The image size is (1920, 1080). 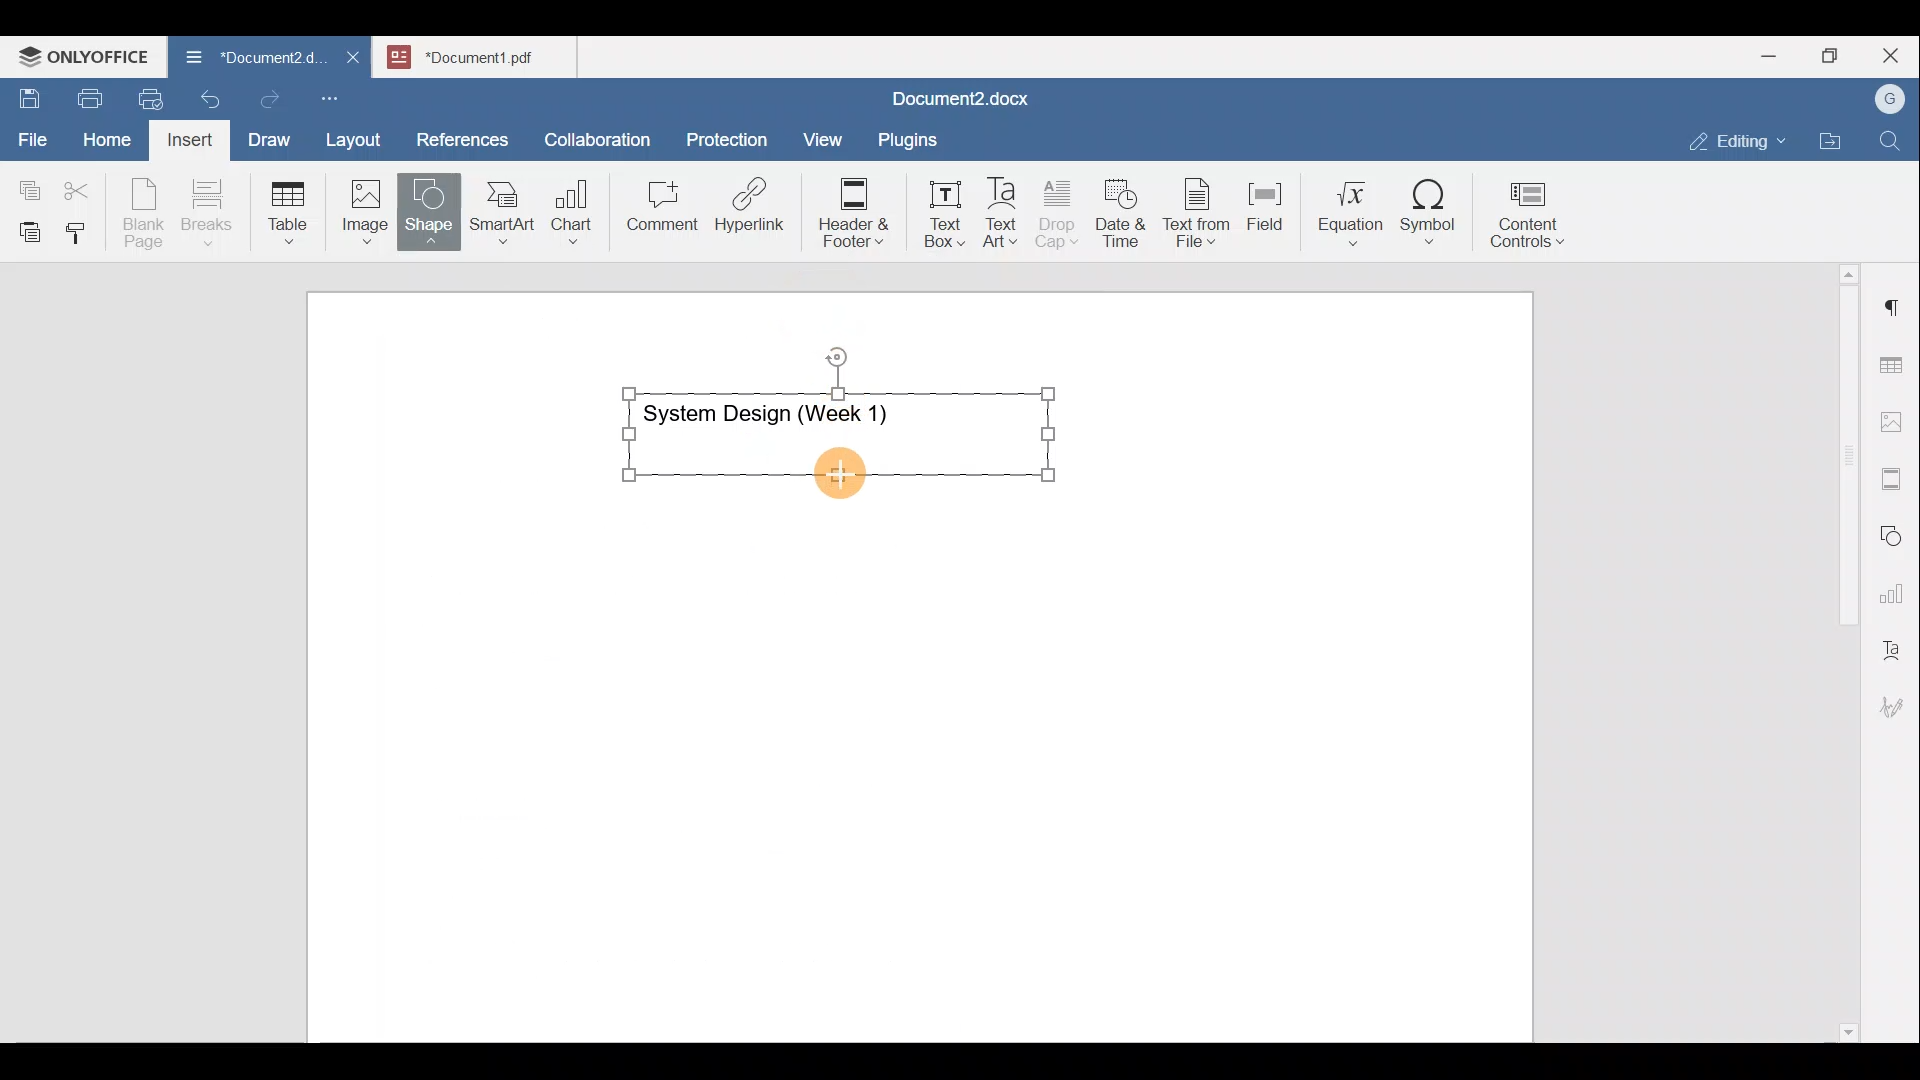 I want to click on Plugins, so click(x=914, y=137).